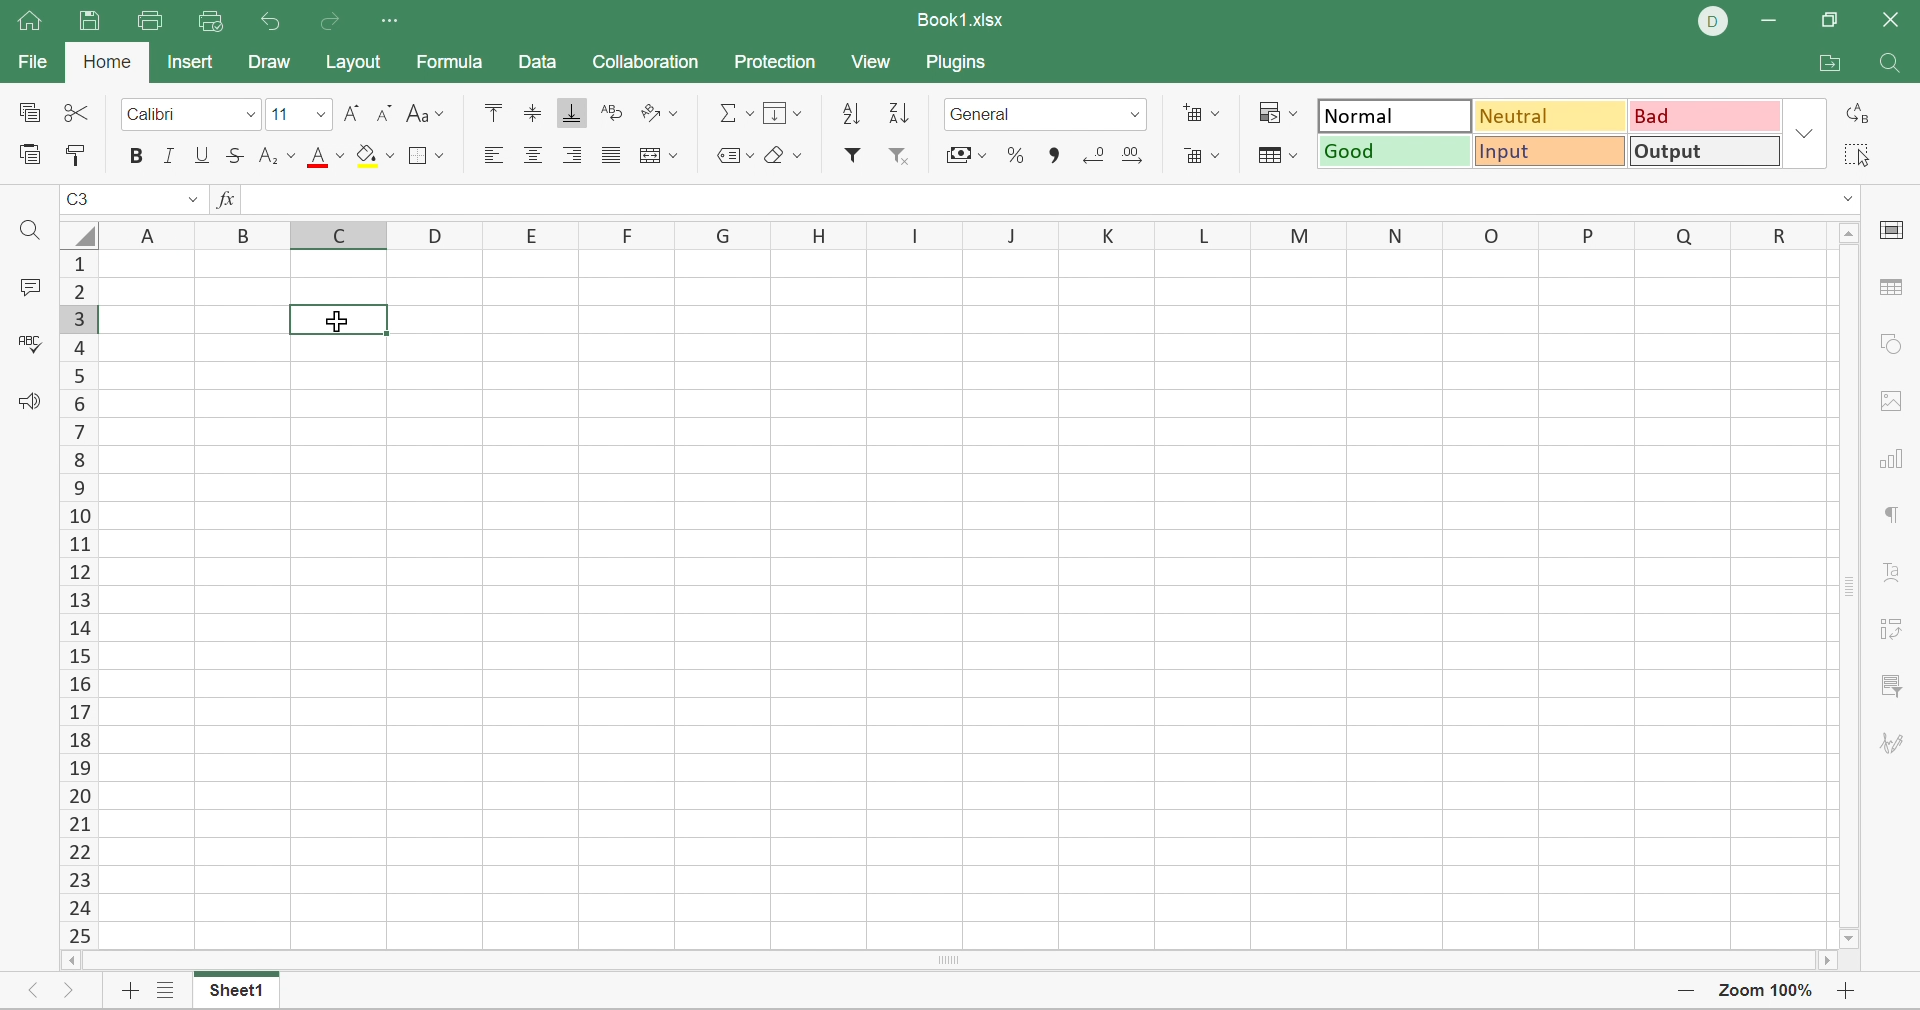 The height and width of the screenshot is (1010, 1920). What do you see at coordinates (340, 318) in the screenshot?
I see `Selected cell` at bounding box center [340, 318].